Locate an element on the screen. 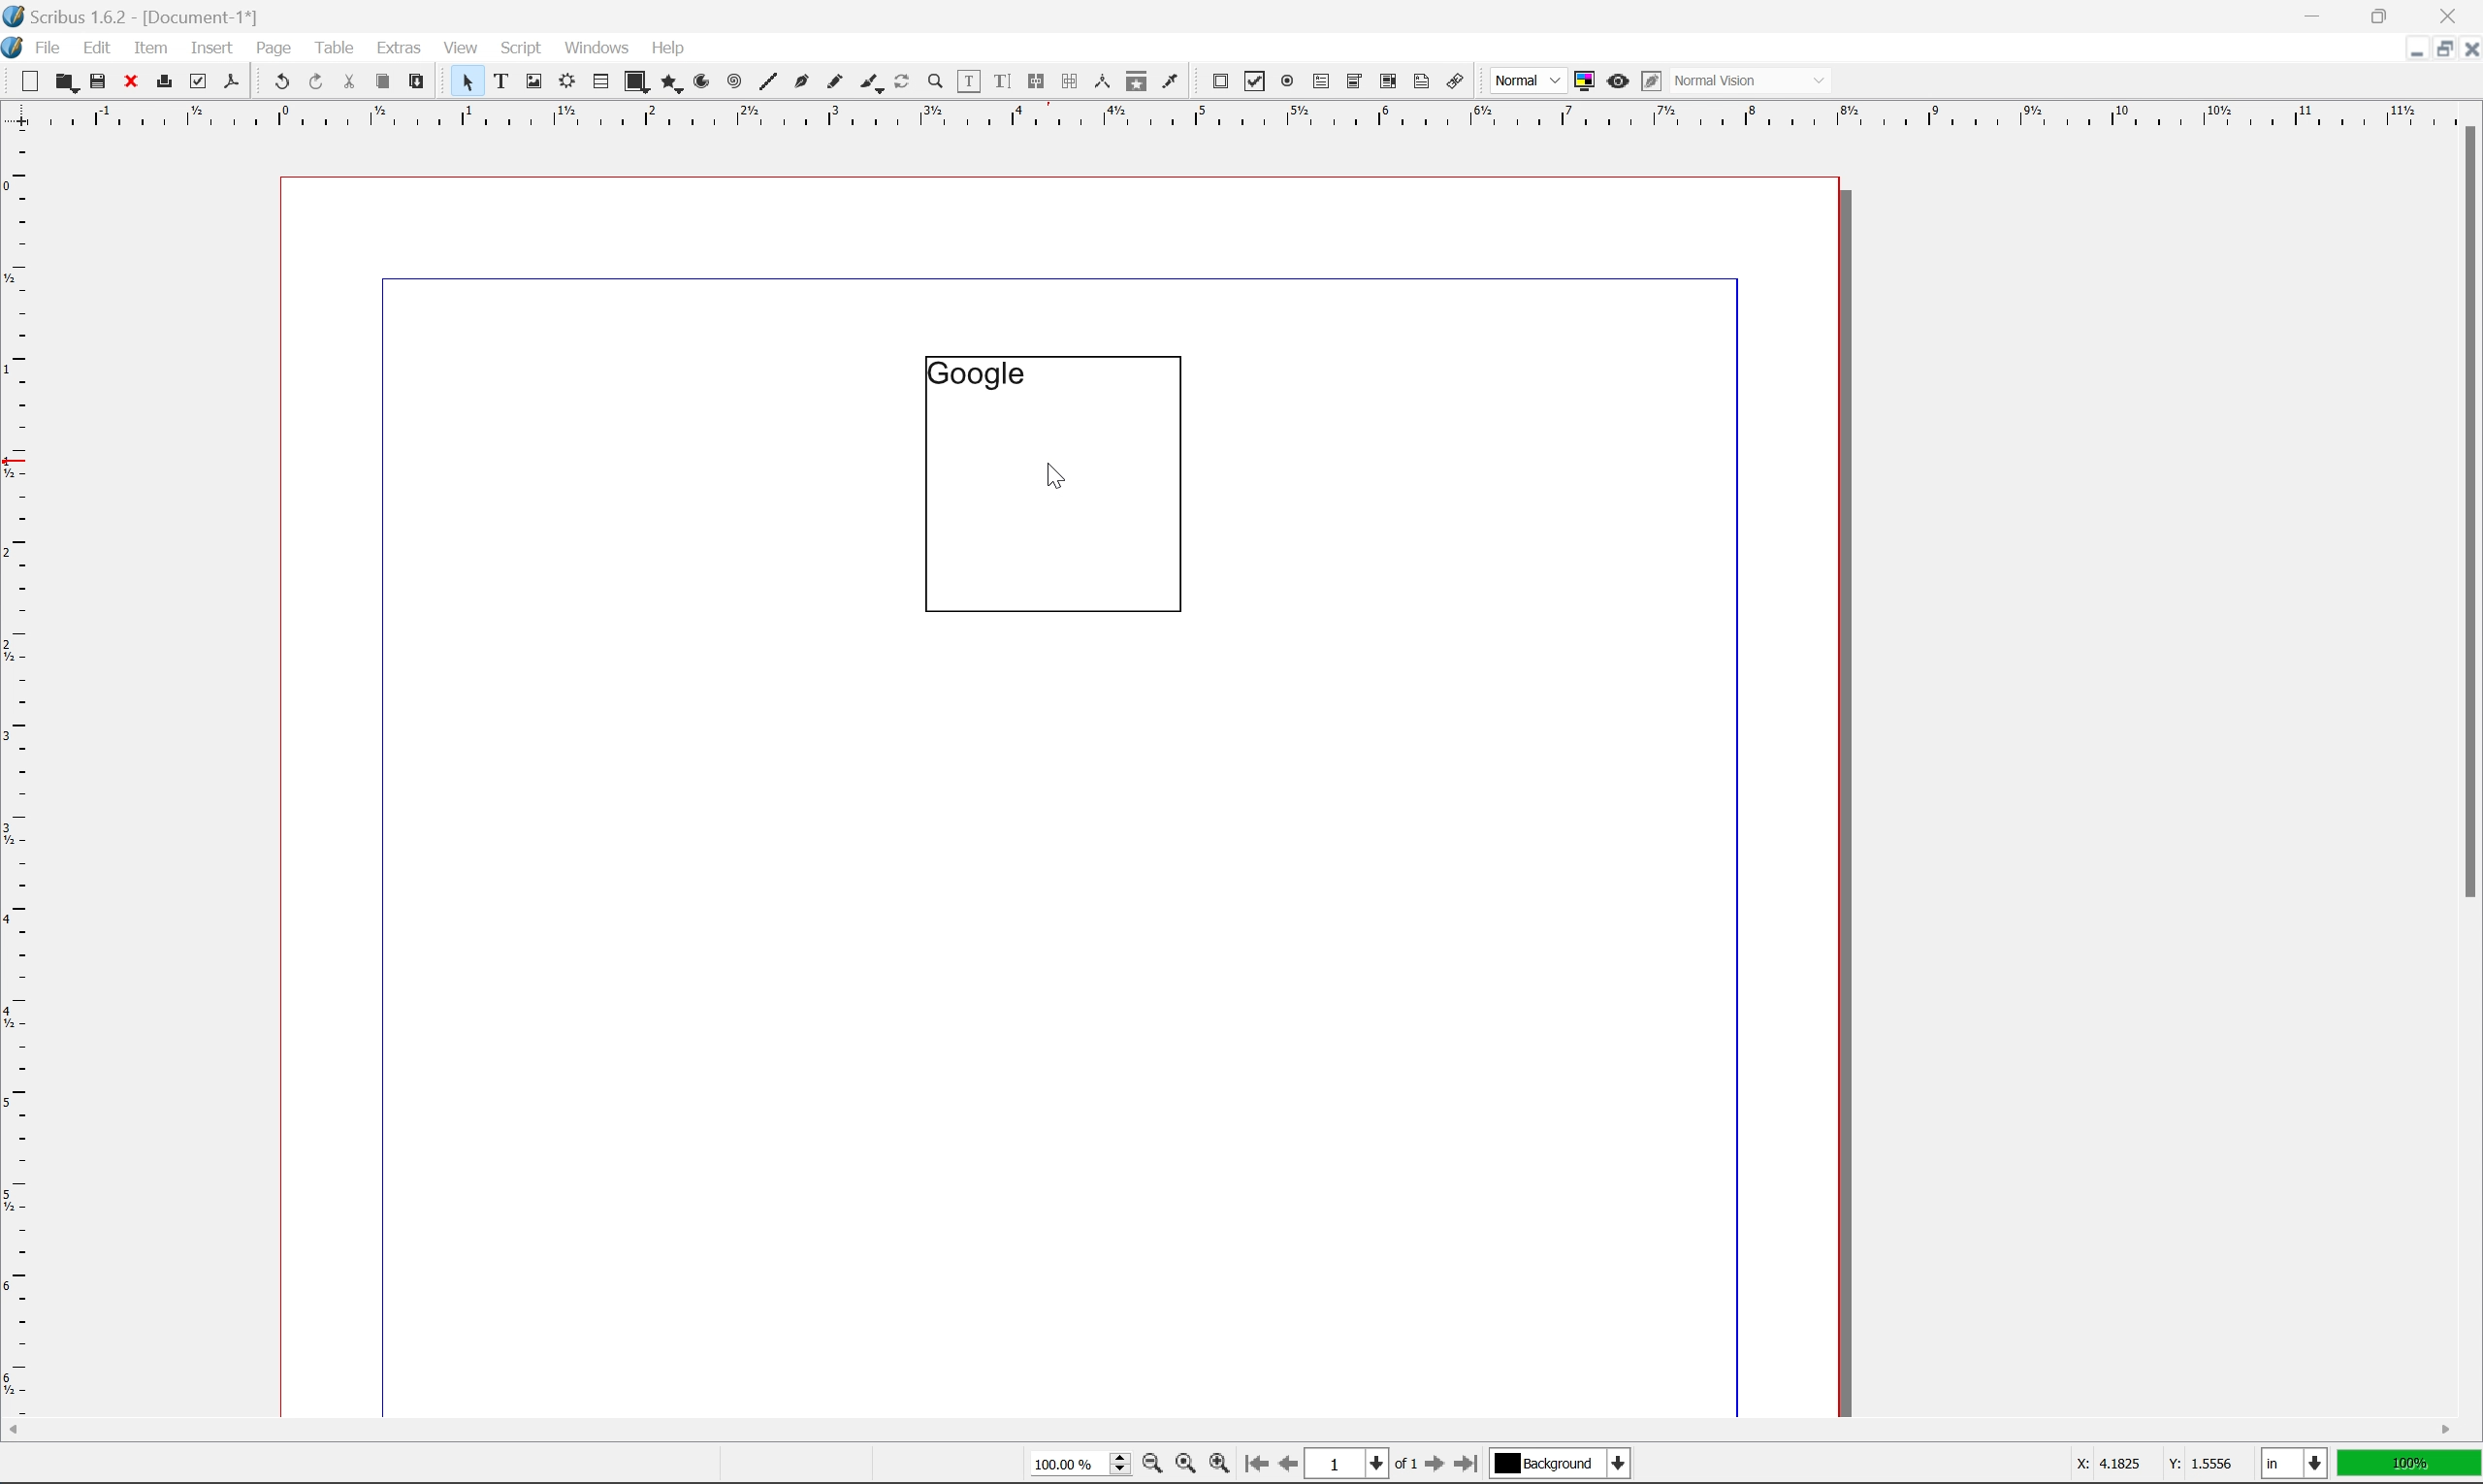 Image resolution: width=2483 pixels, height=1484 pixels. new is located at coordinates (32, 81).